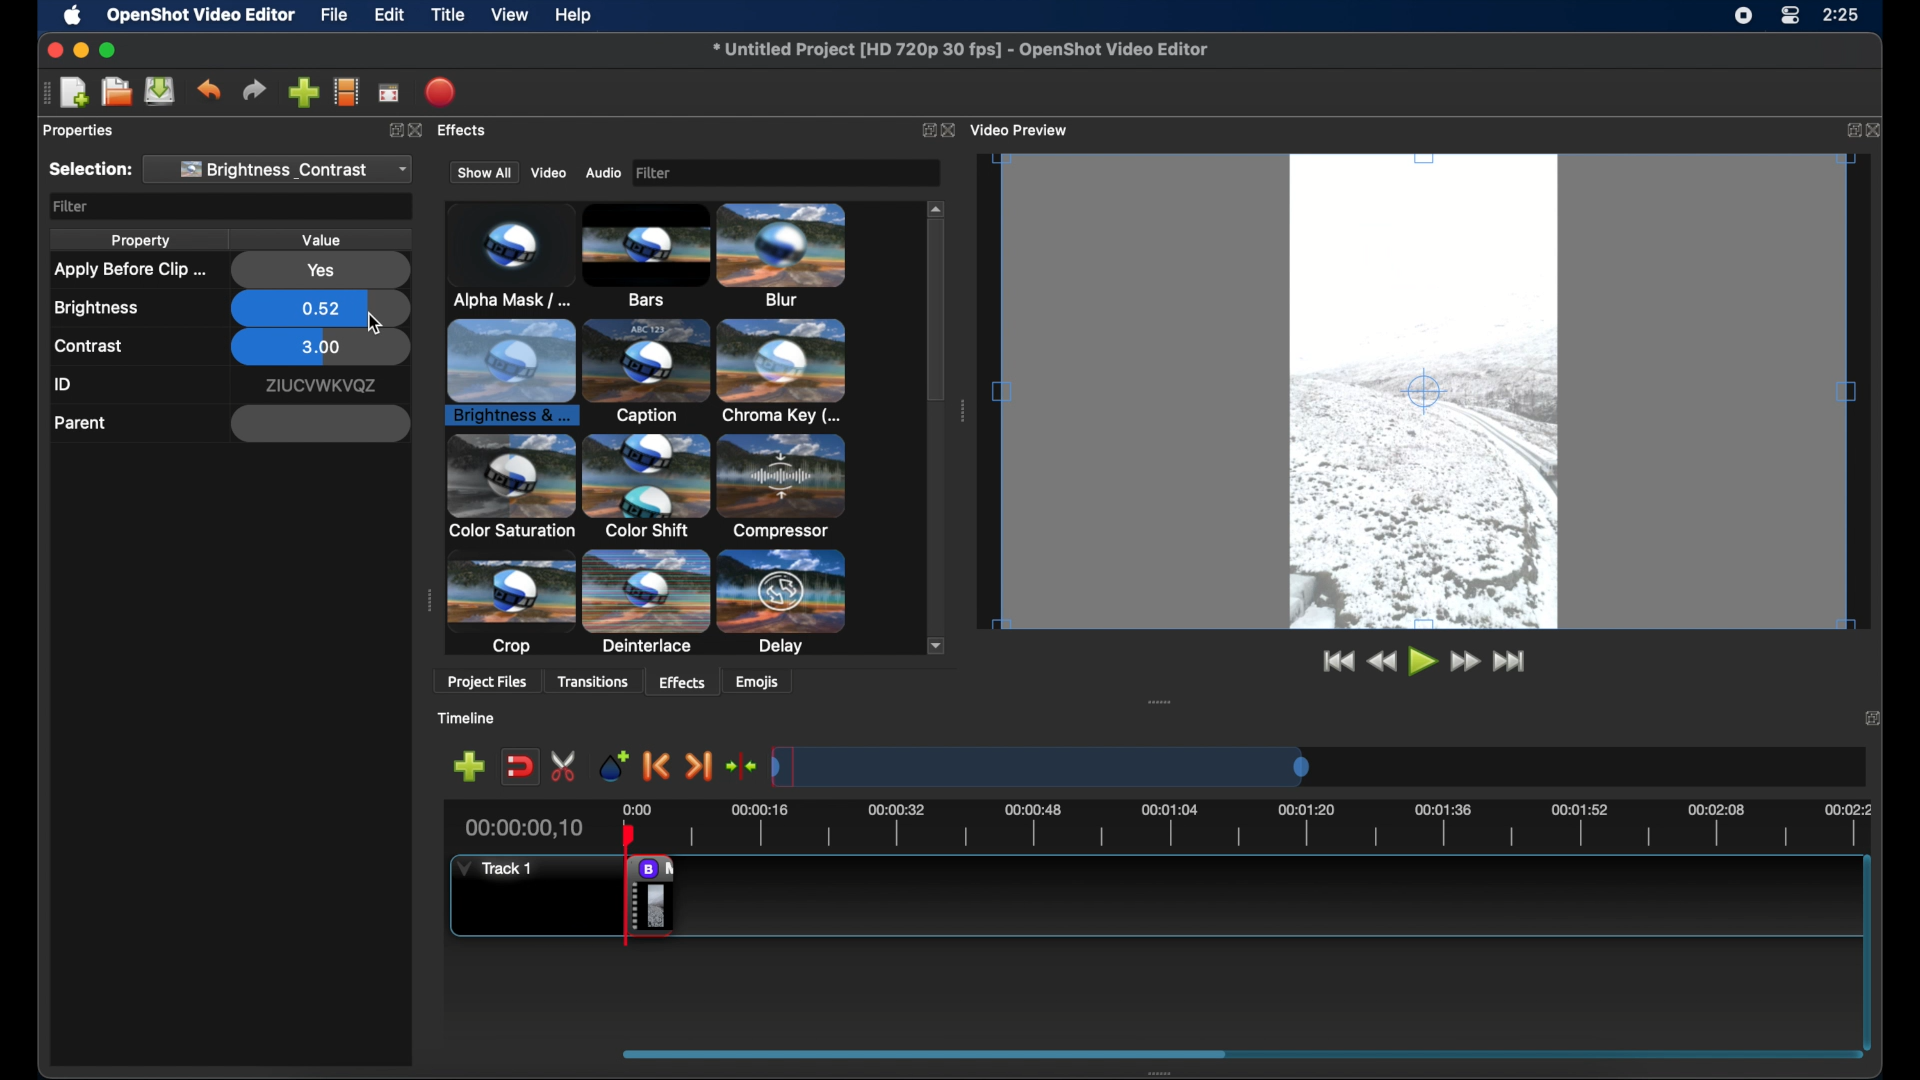  Describe the element at coordinates (116, 92) in the screenshot. I see `open project` at that location.